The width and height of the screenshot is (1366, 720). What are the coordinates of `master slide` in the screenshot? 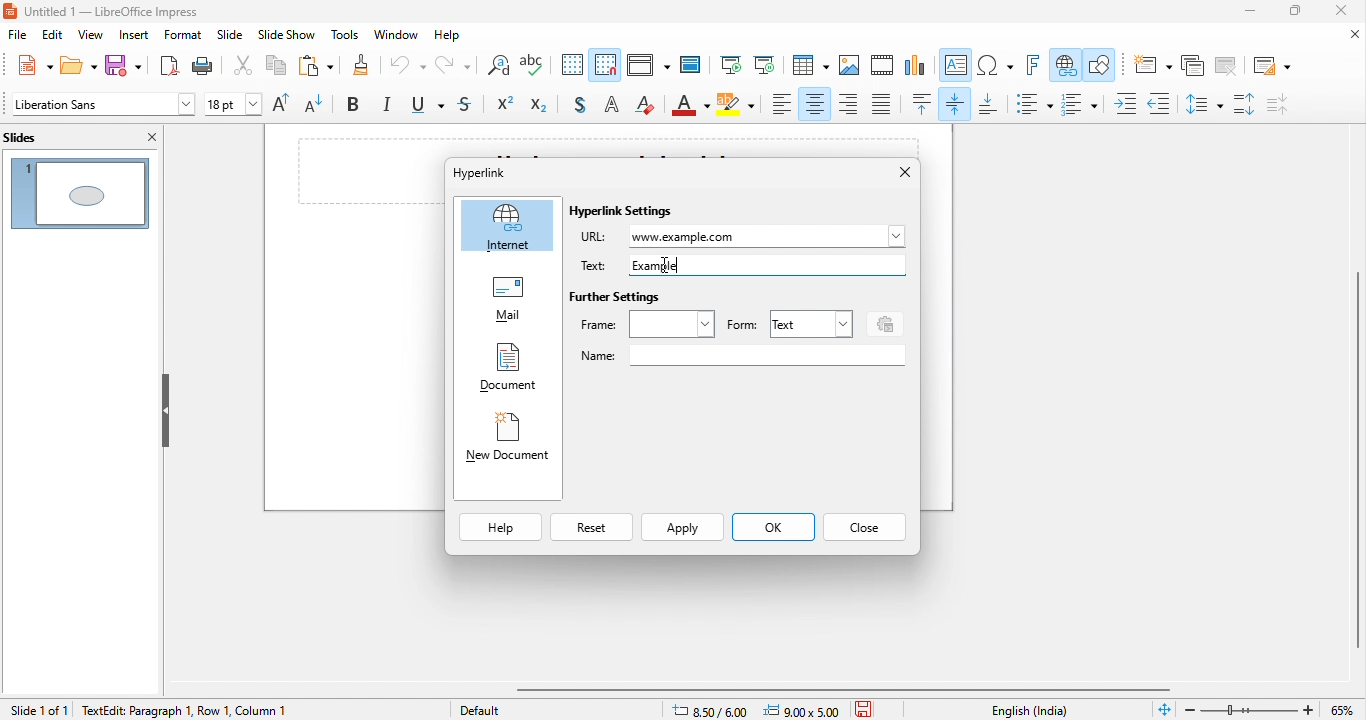 It's located at (694, 65).